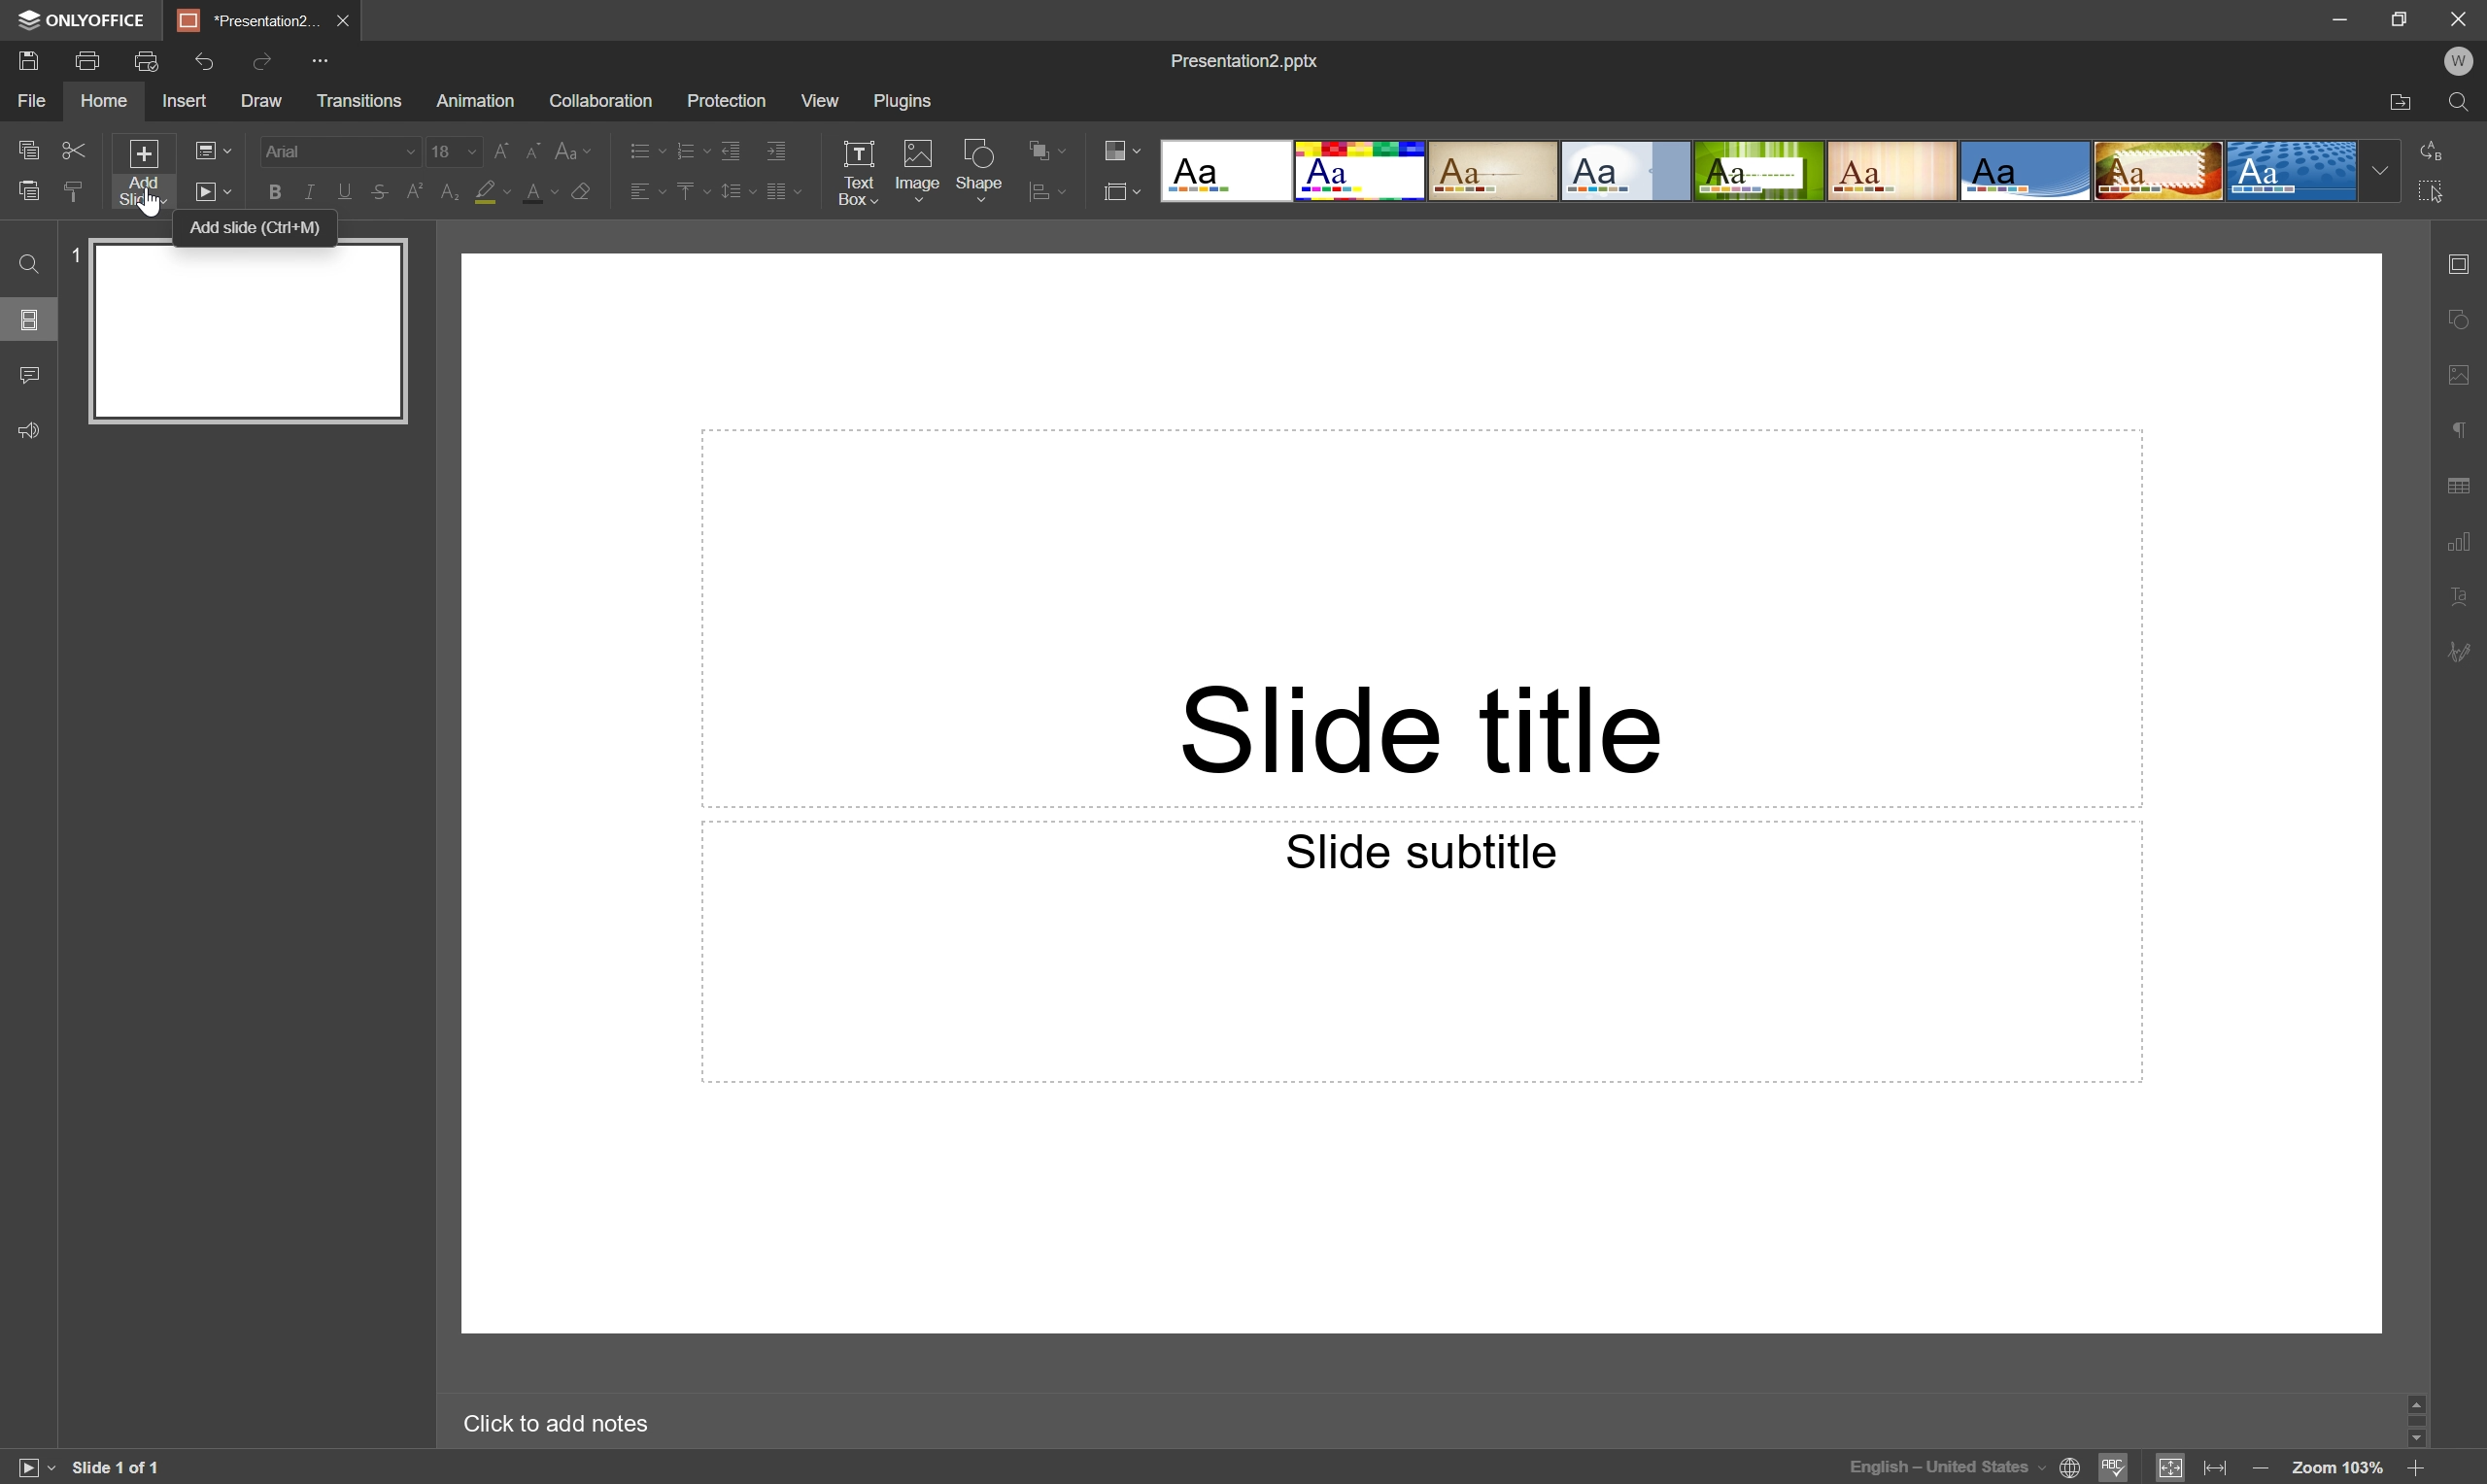 The width and height of the screenshot is (2487, 1484). What do you see at coordinates (779, 148) in the screenshot?
I see `Increase indent` at bounding box center [779, 148].